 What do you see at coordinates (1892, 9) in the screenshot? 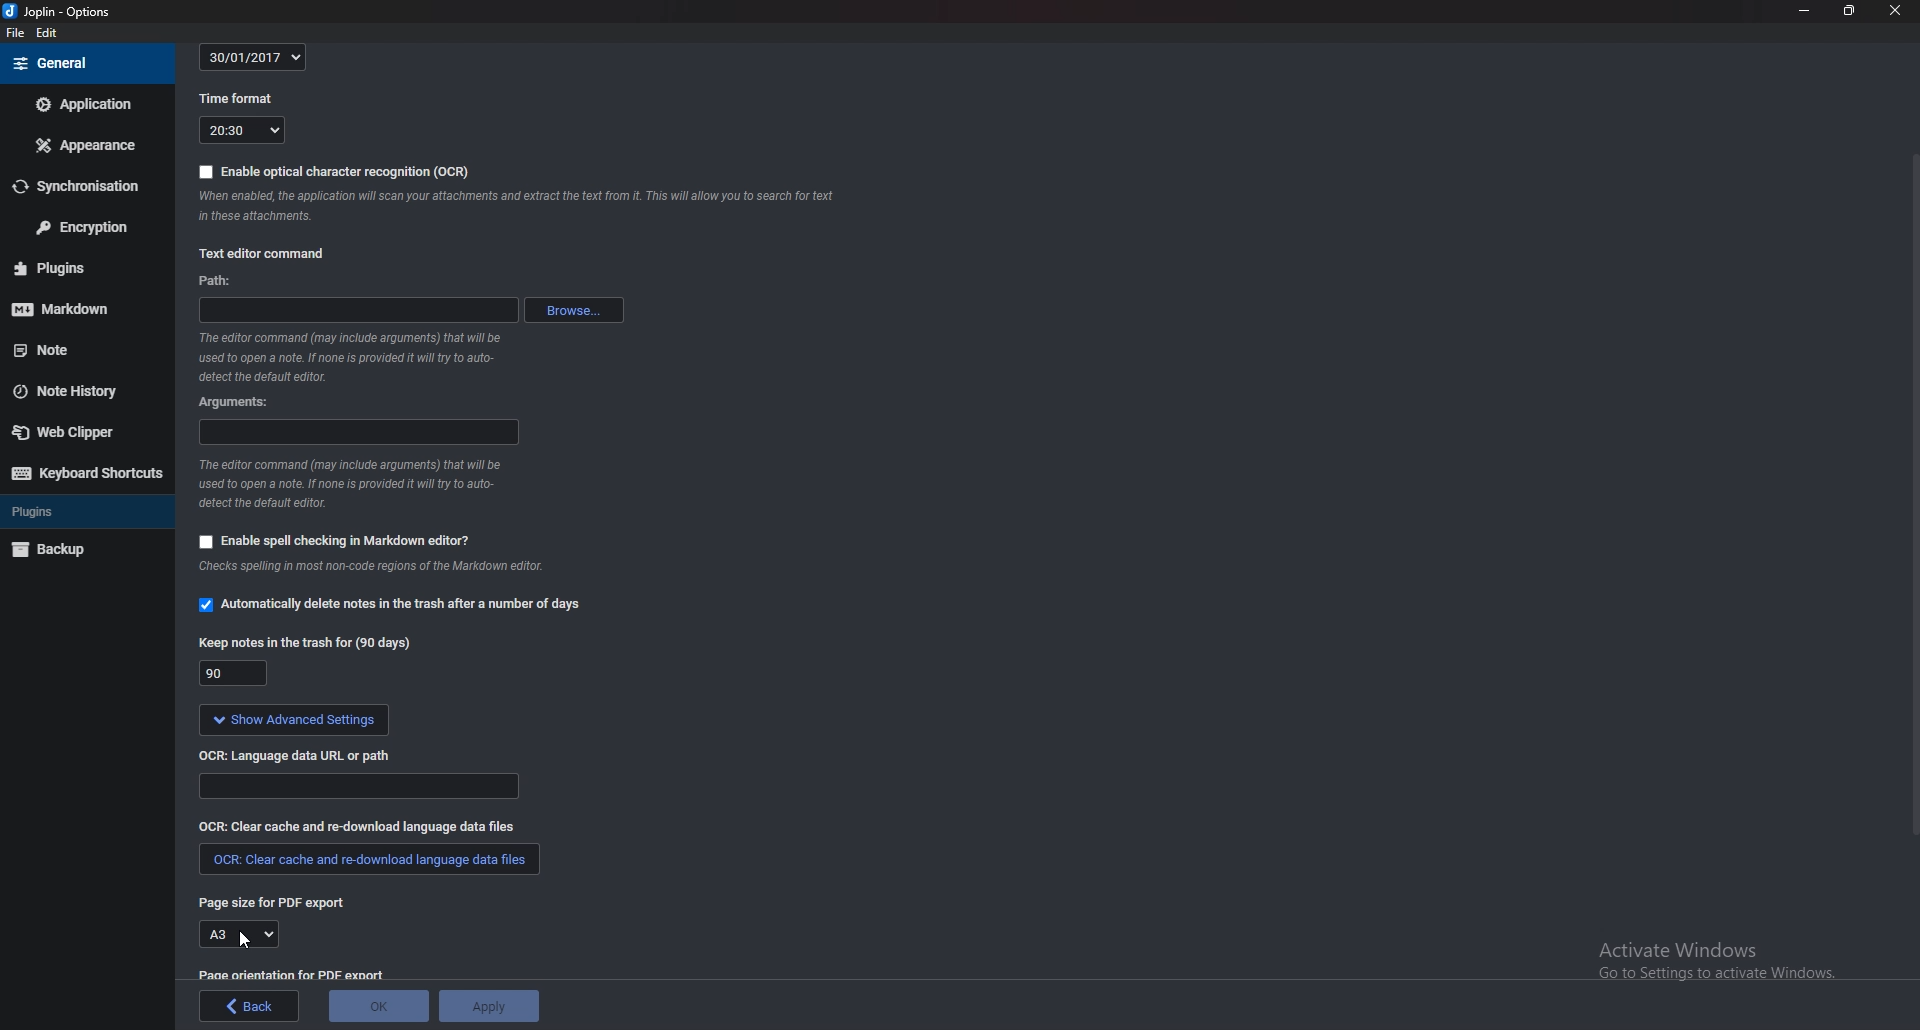
I see `close` at bounding box center [1892, 9].